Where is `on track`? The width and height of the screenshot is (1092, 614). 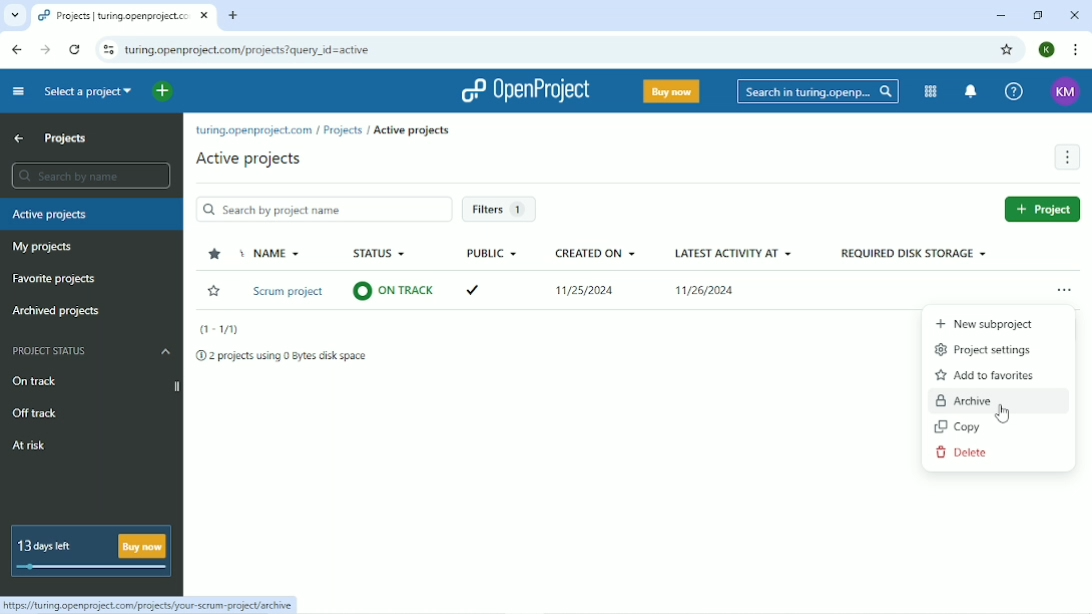 on track is located at coordinates (394, 289).